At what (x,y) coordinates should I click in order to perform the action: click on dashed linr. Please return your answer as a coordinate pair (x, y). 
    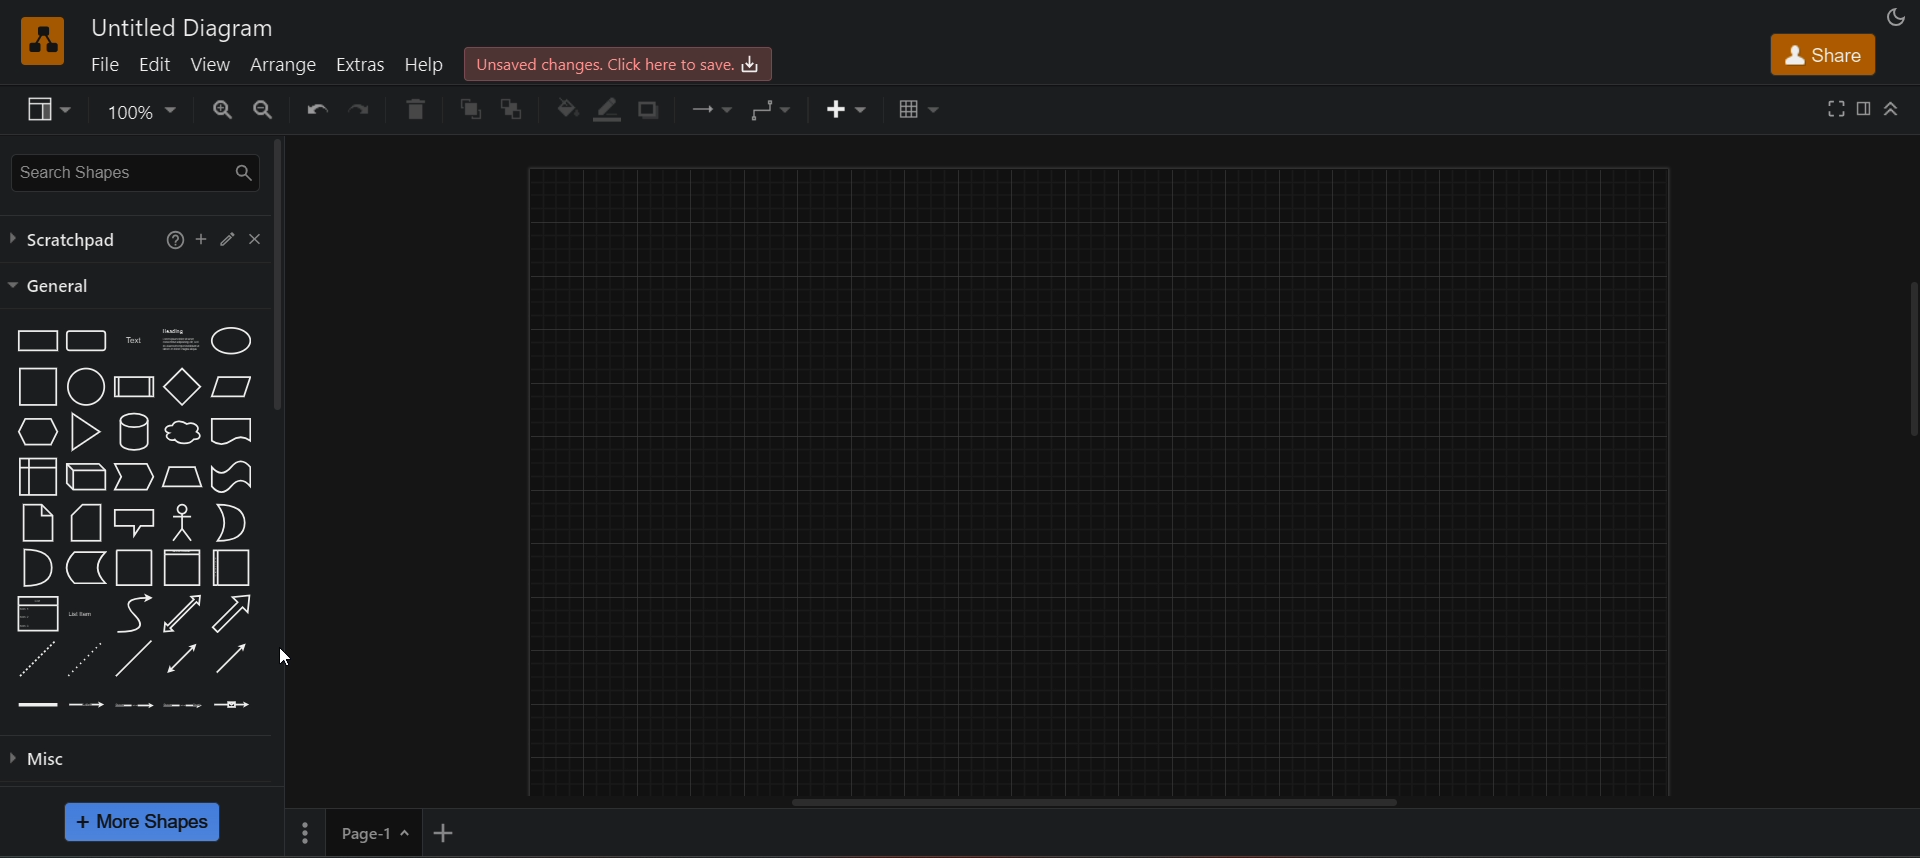
    Looking at the image, I should click on (37, 660).